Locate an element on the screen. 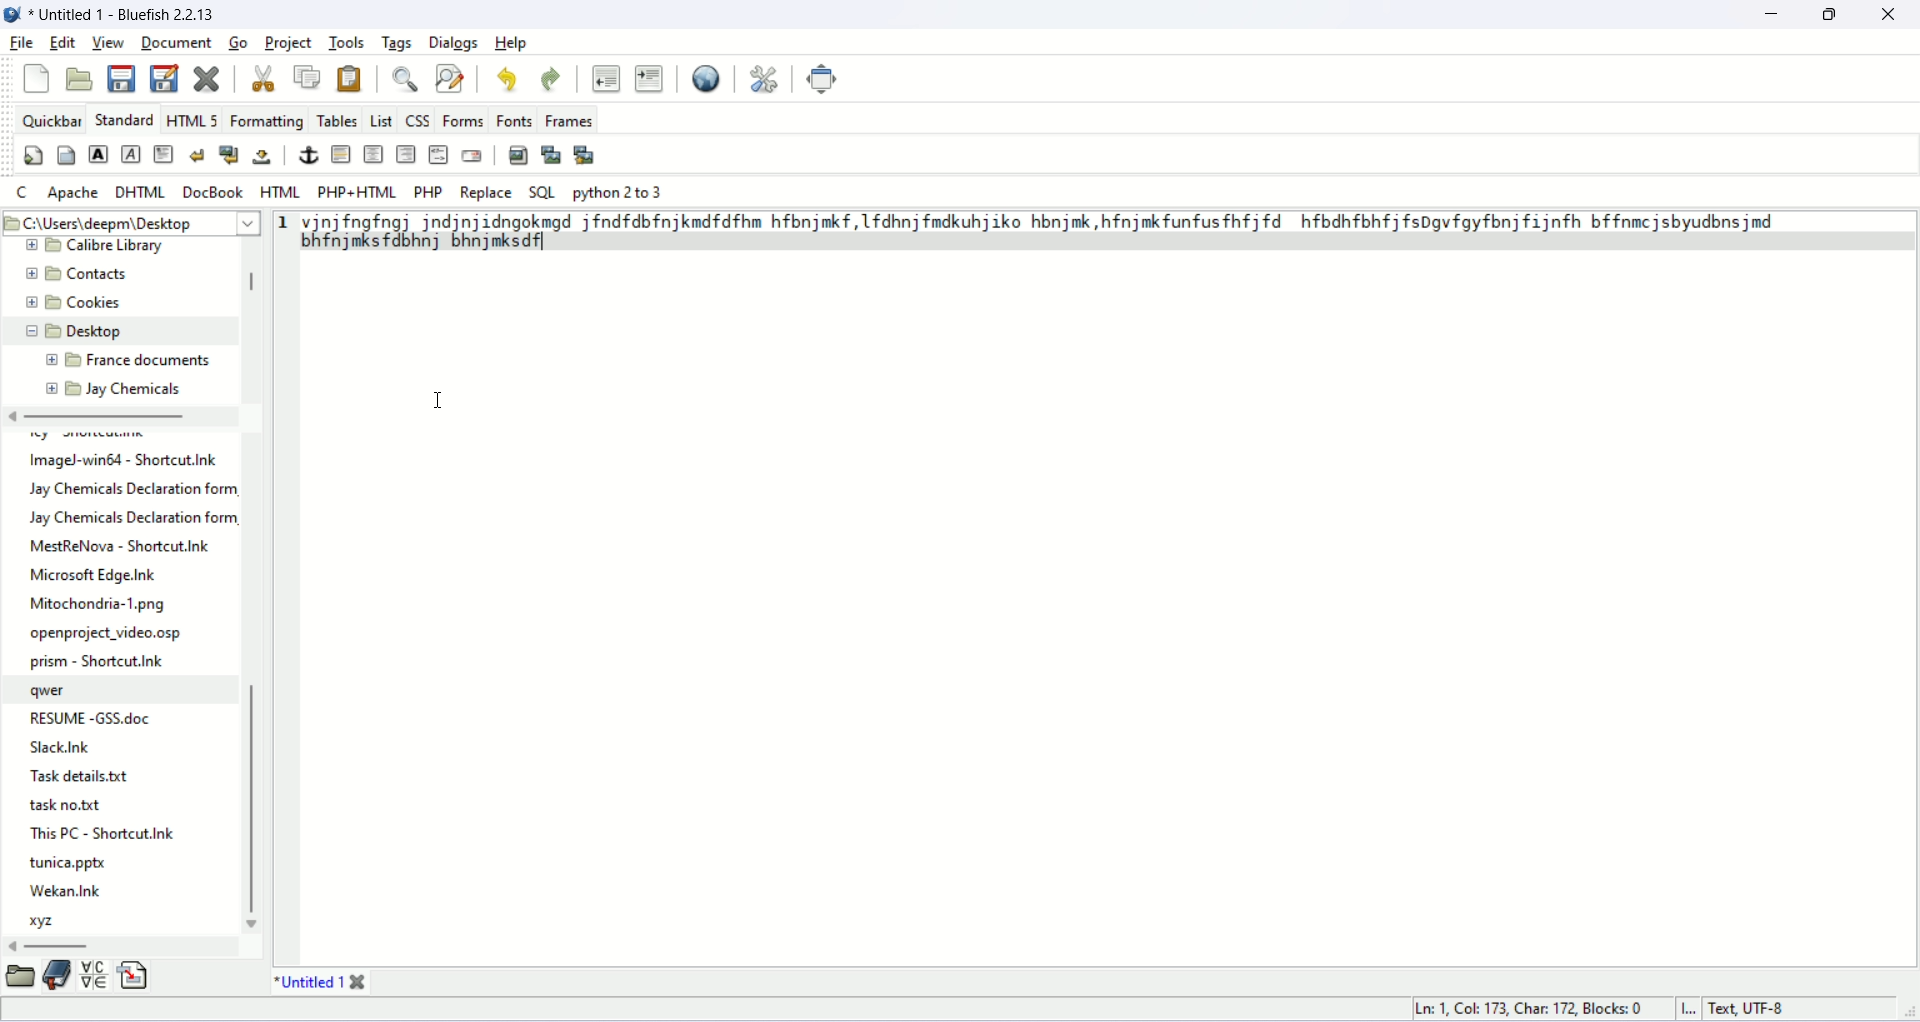 This screenshot has width=1920, height=1022. list is located at coordinates (381, 119).